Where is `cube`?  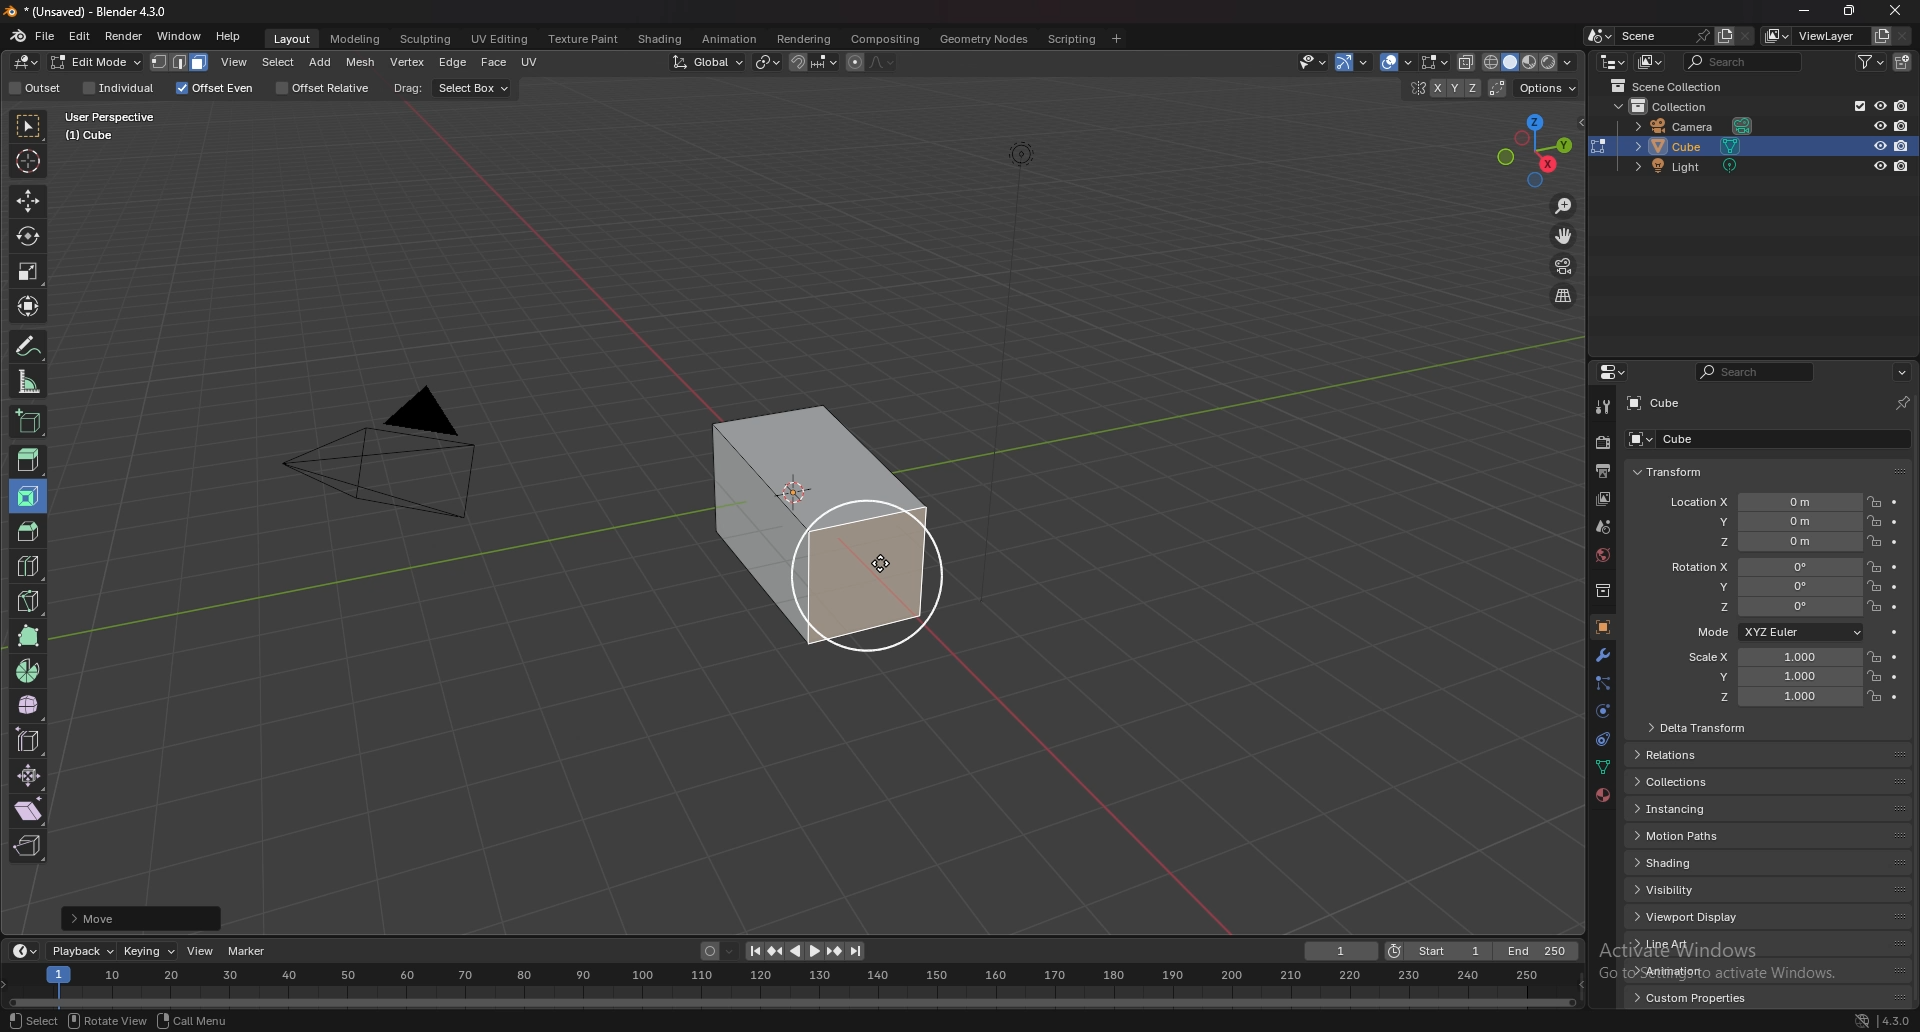
cube is located at coordinates (816, 540).